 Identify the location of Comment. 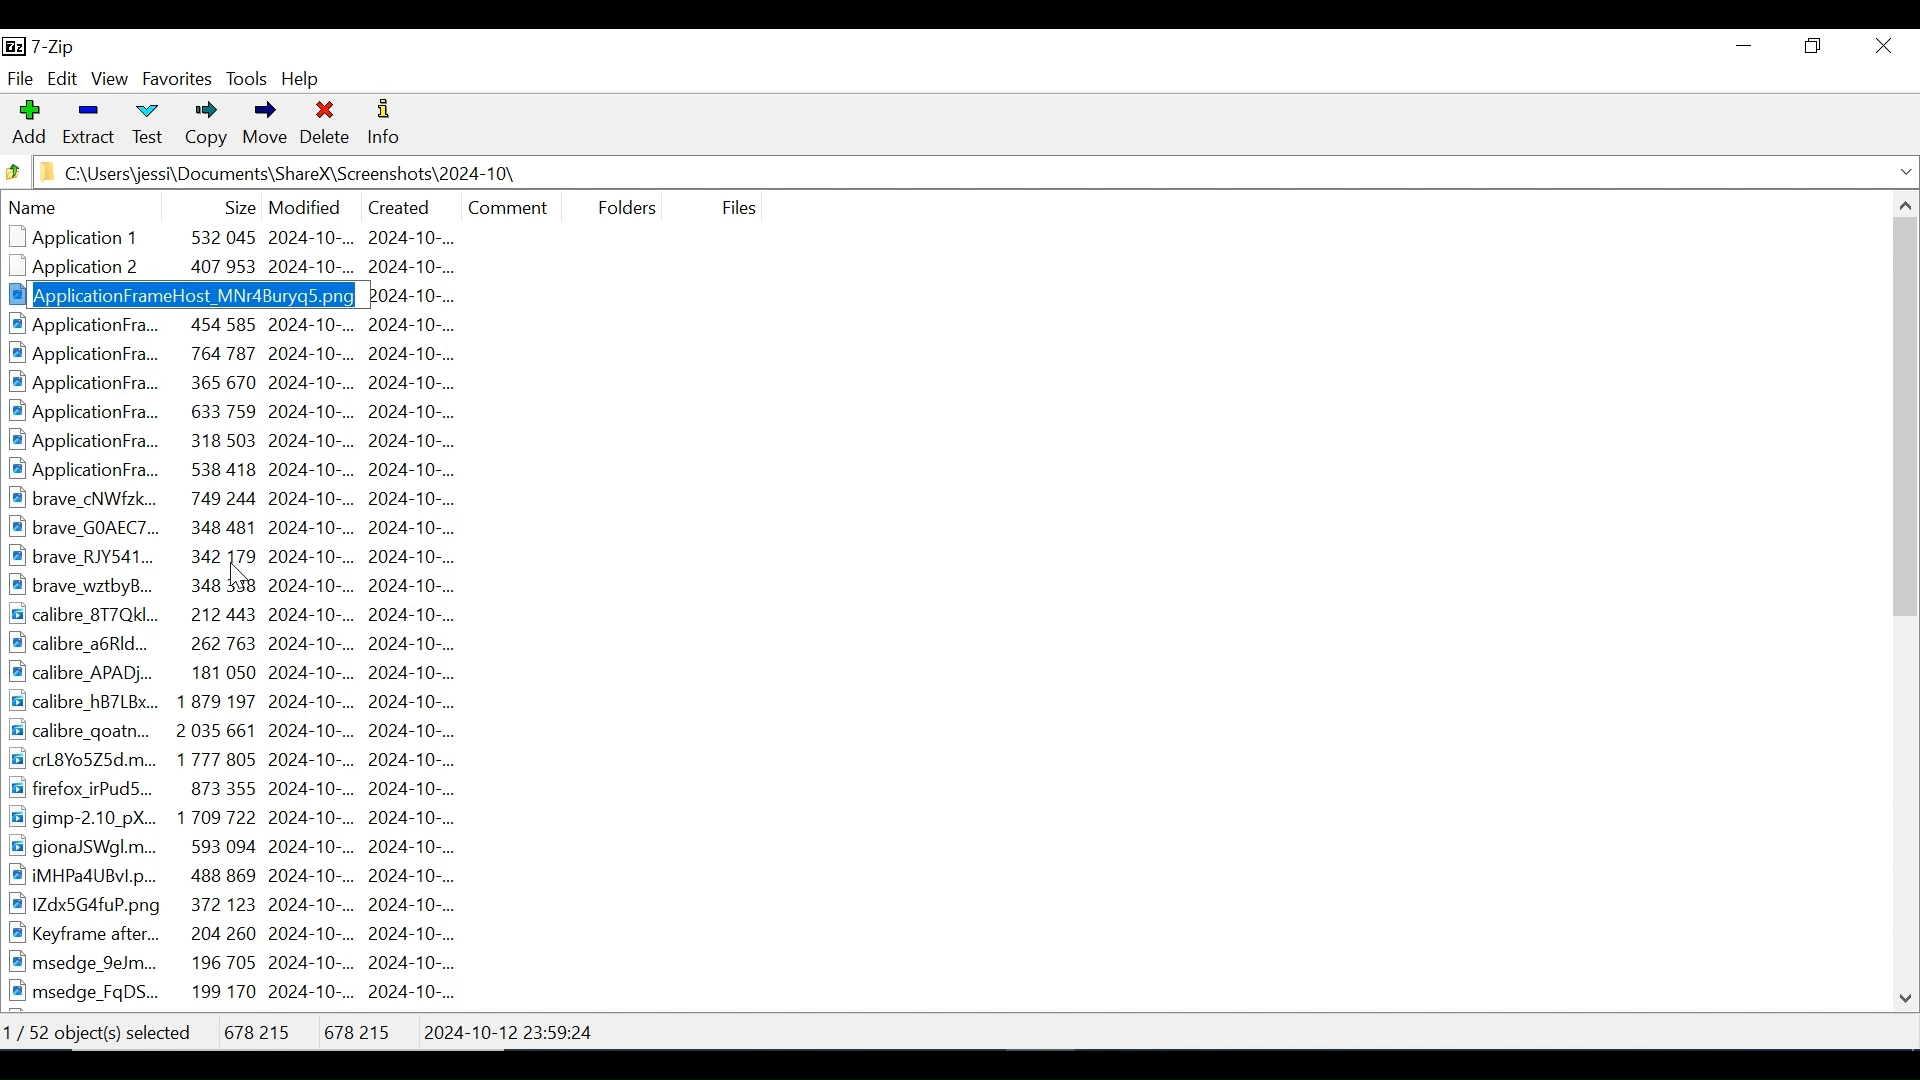
(508, 205).